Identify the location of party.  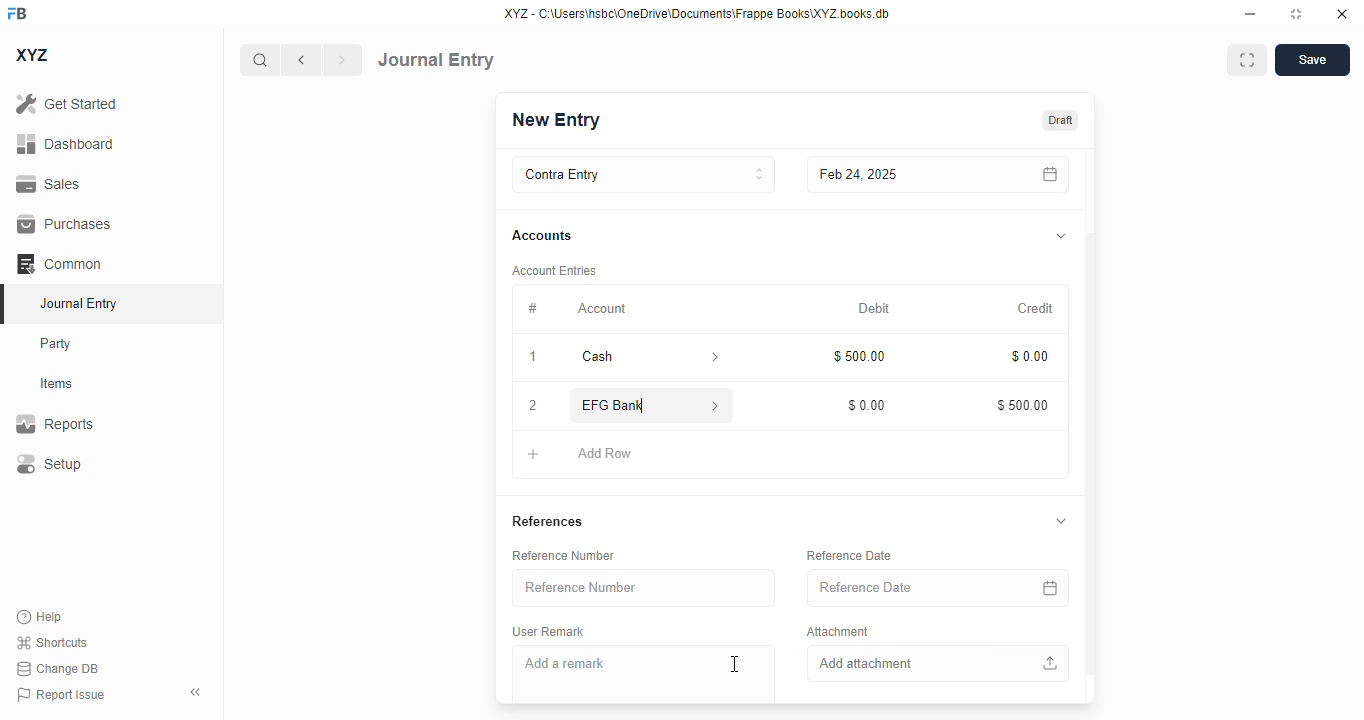
(58, 344).